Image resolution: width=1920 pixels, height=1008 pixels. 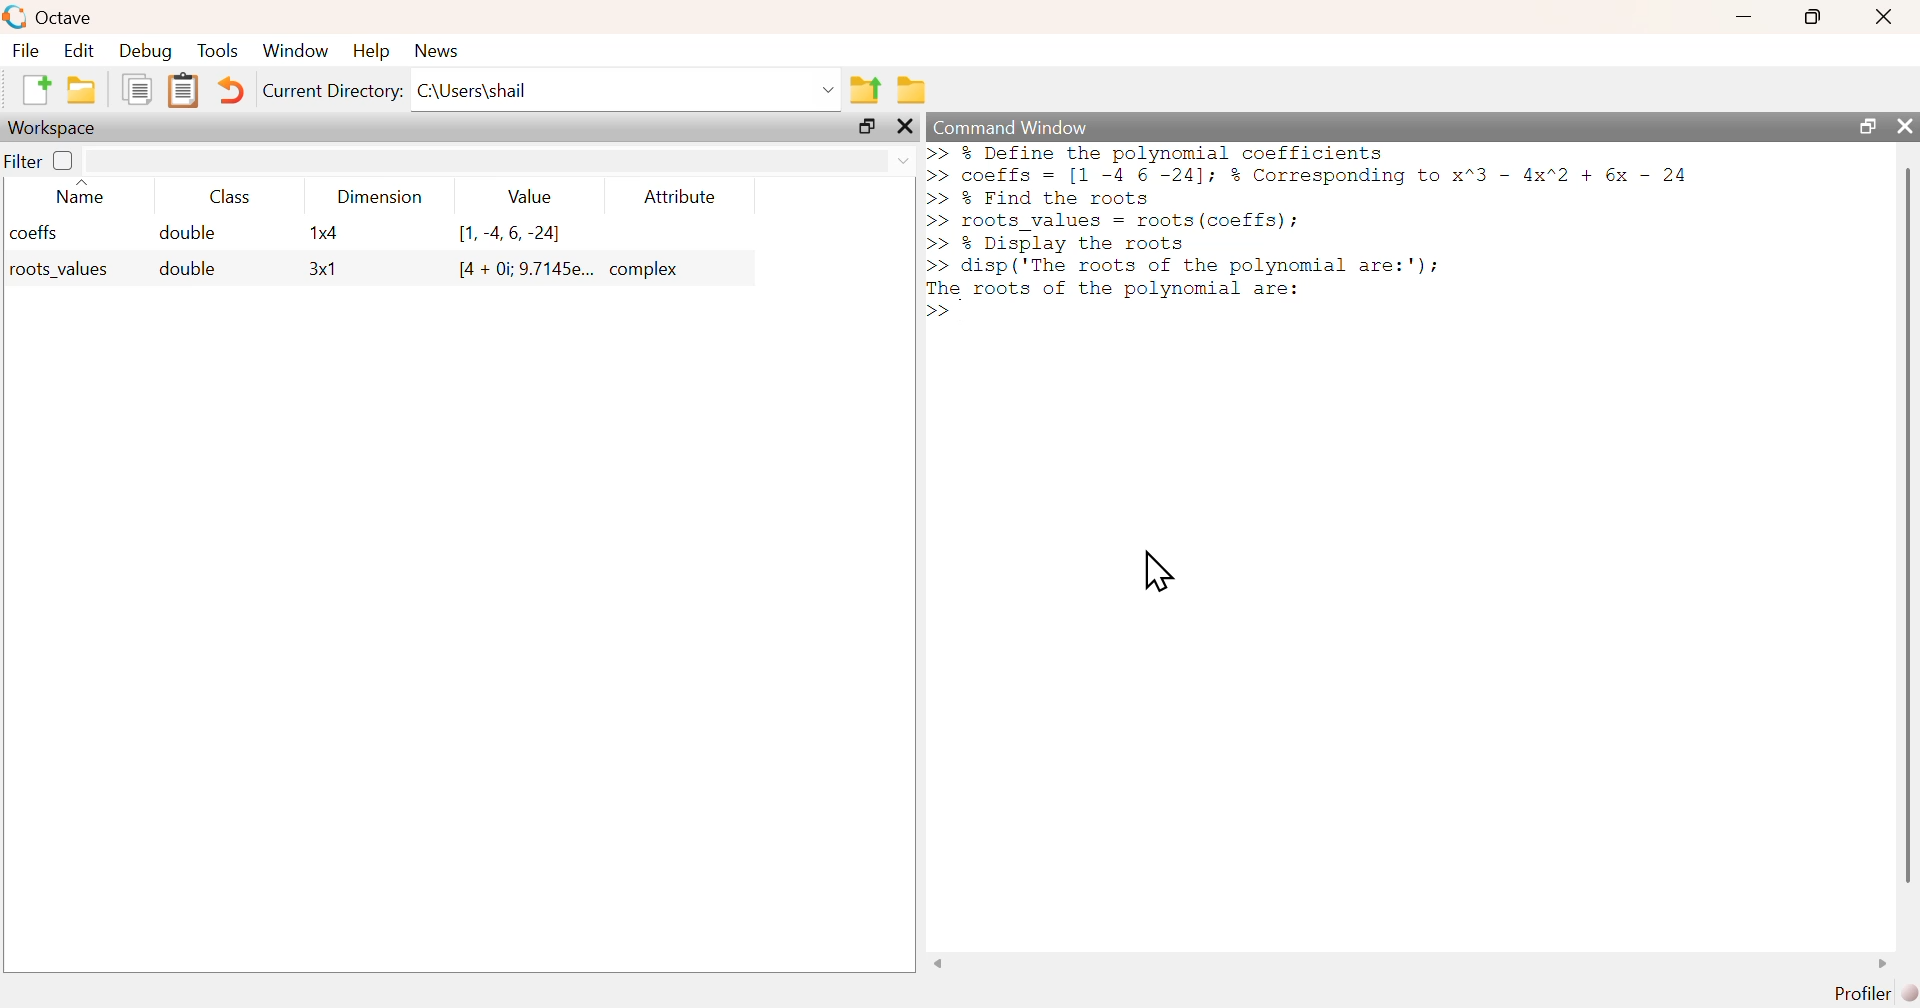 What do you see at coordinates (648, 269) in the screenshot?
I see `complex` at bounding box center [648, 269].